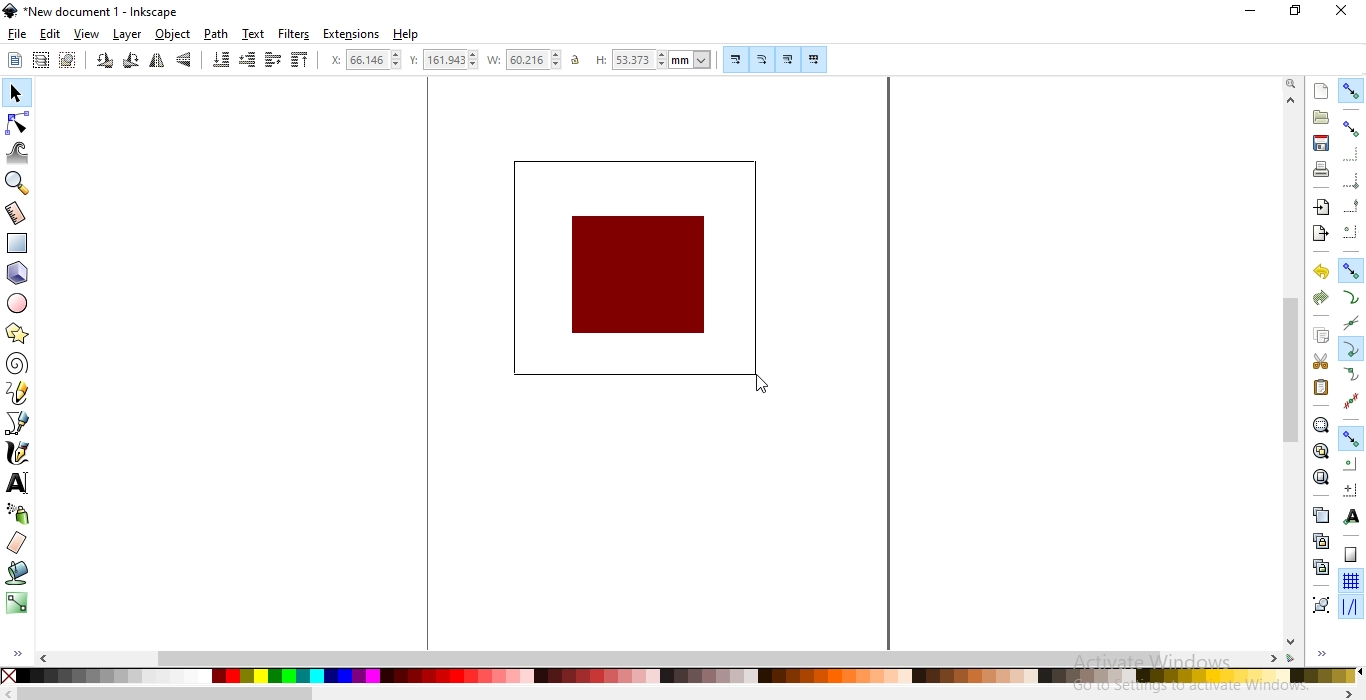 This screenshot has height=700, width=1366. What do you see at coordinates (658, 658) in the screenshot?
I see `scrollbar` at bounding box center [658, 658].